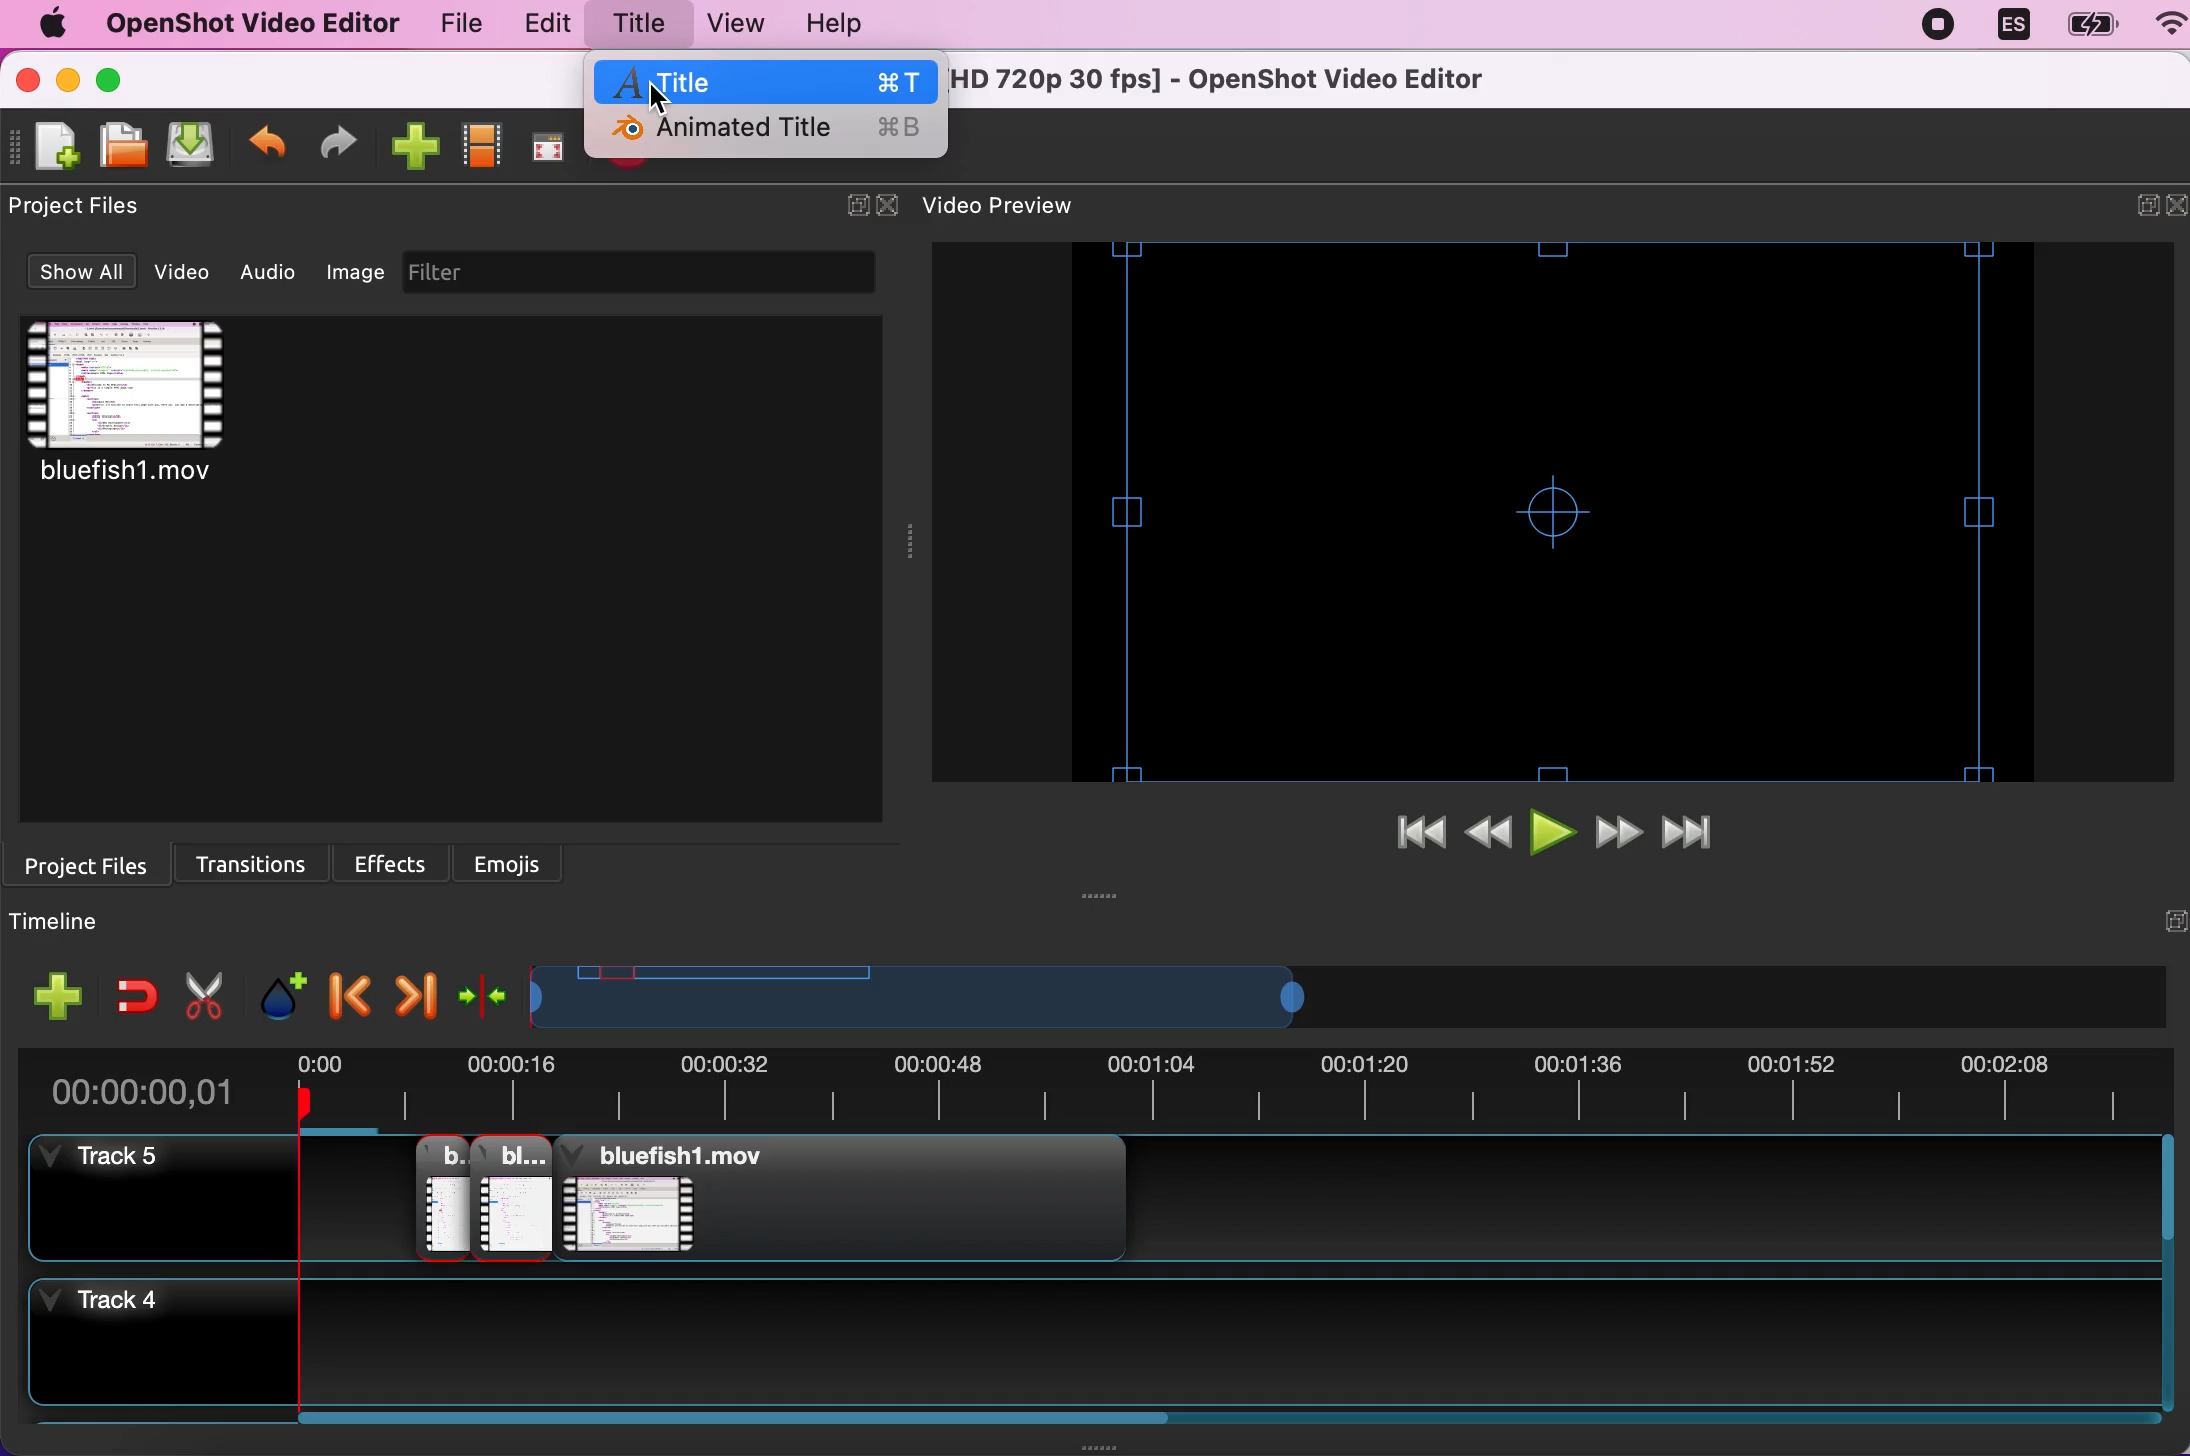 The height and width of the screenshot is (1456, 2190). What do you see at coordinates (188, 146) in the screenshot?
I see `save project` at bounding box center [188, 146].